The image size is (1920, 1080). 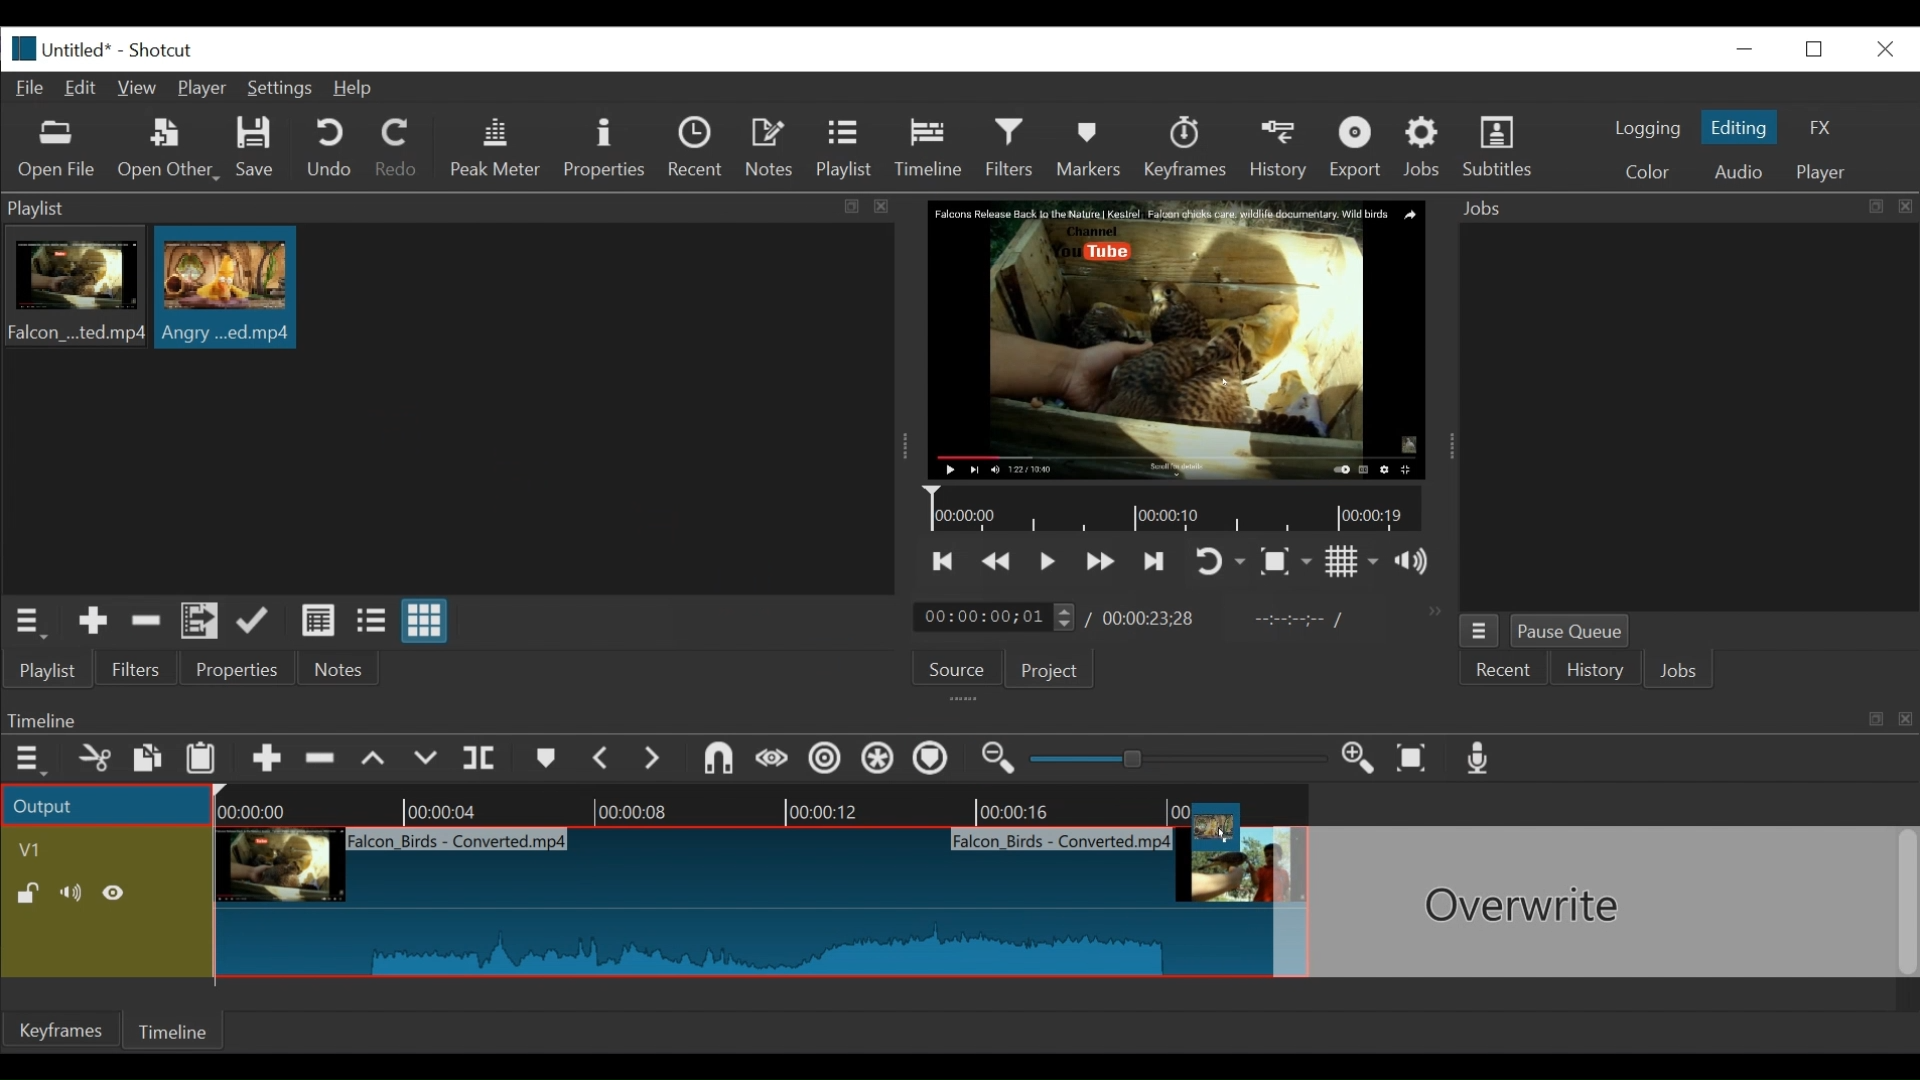 I want to click on Redo, so click(x=397, y=151).